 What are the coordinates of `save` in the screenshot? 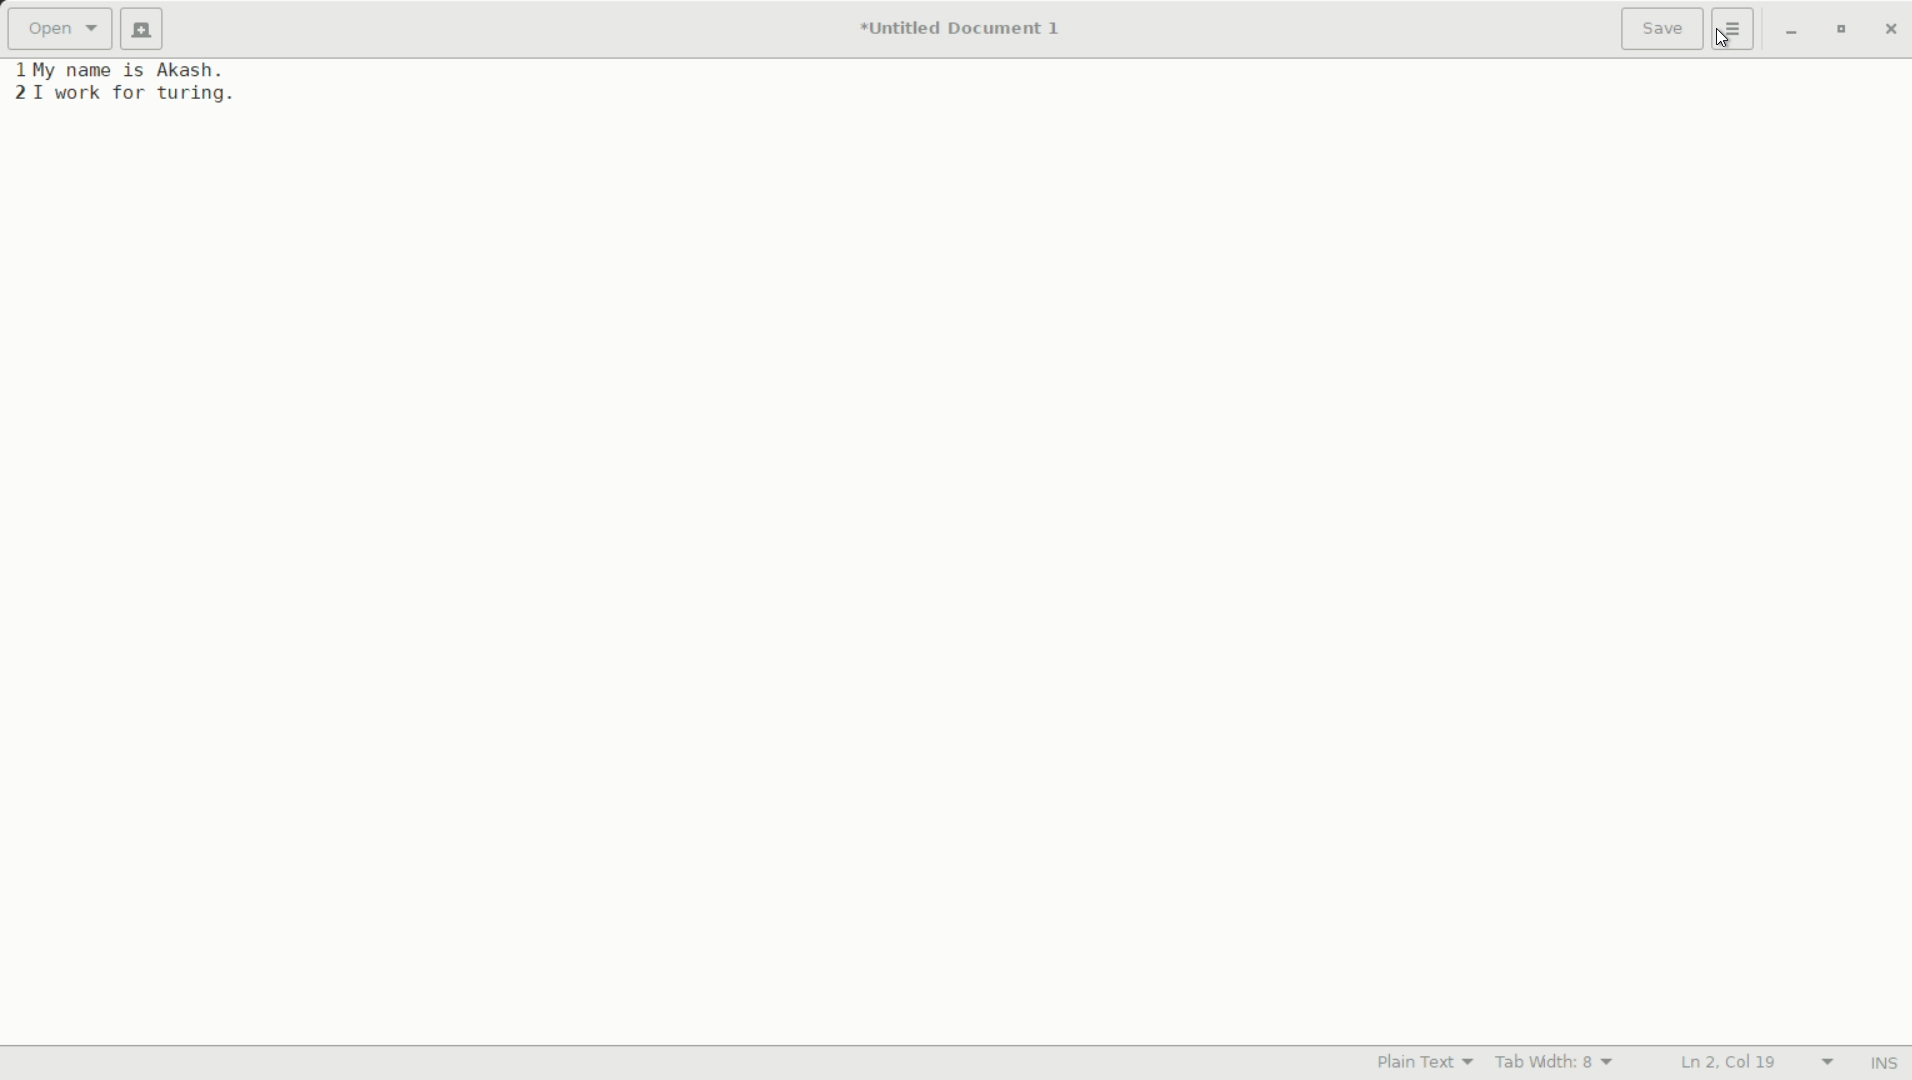 It's located at (1664, 29).